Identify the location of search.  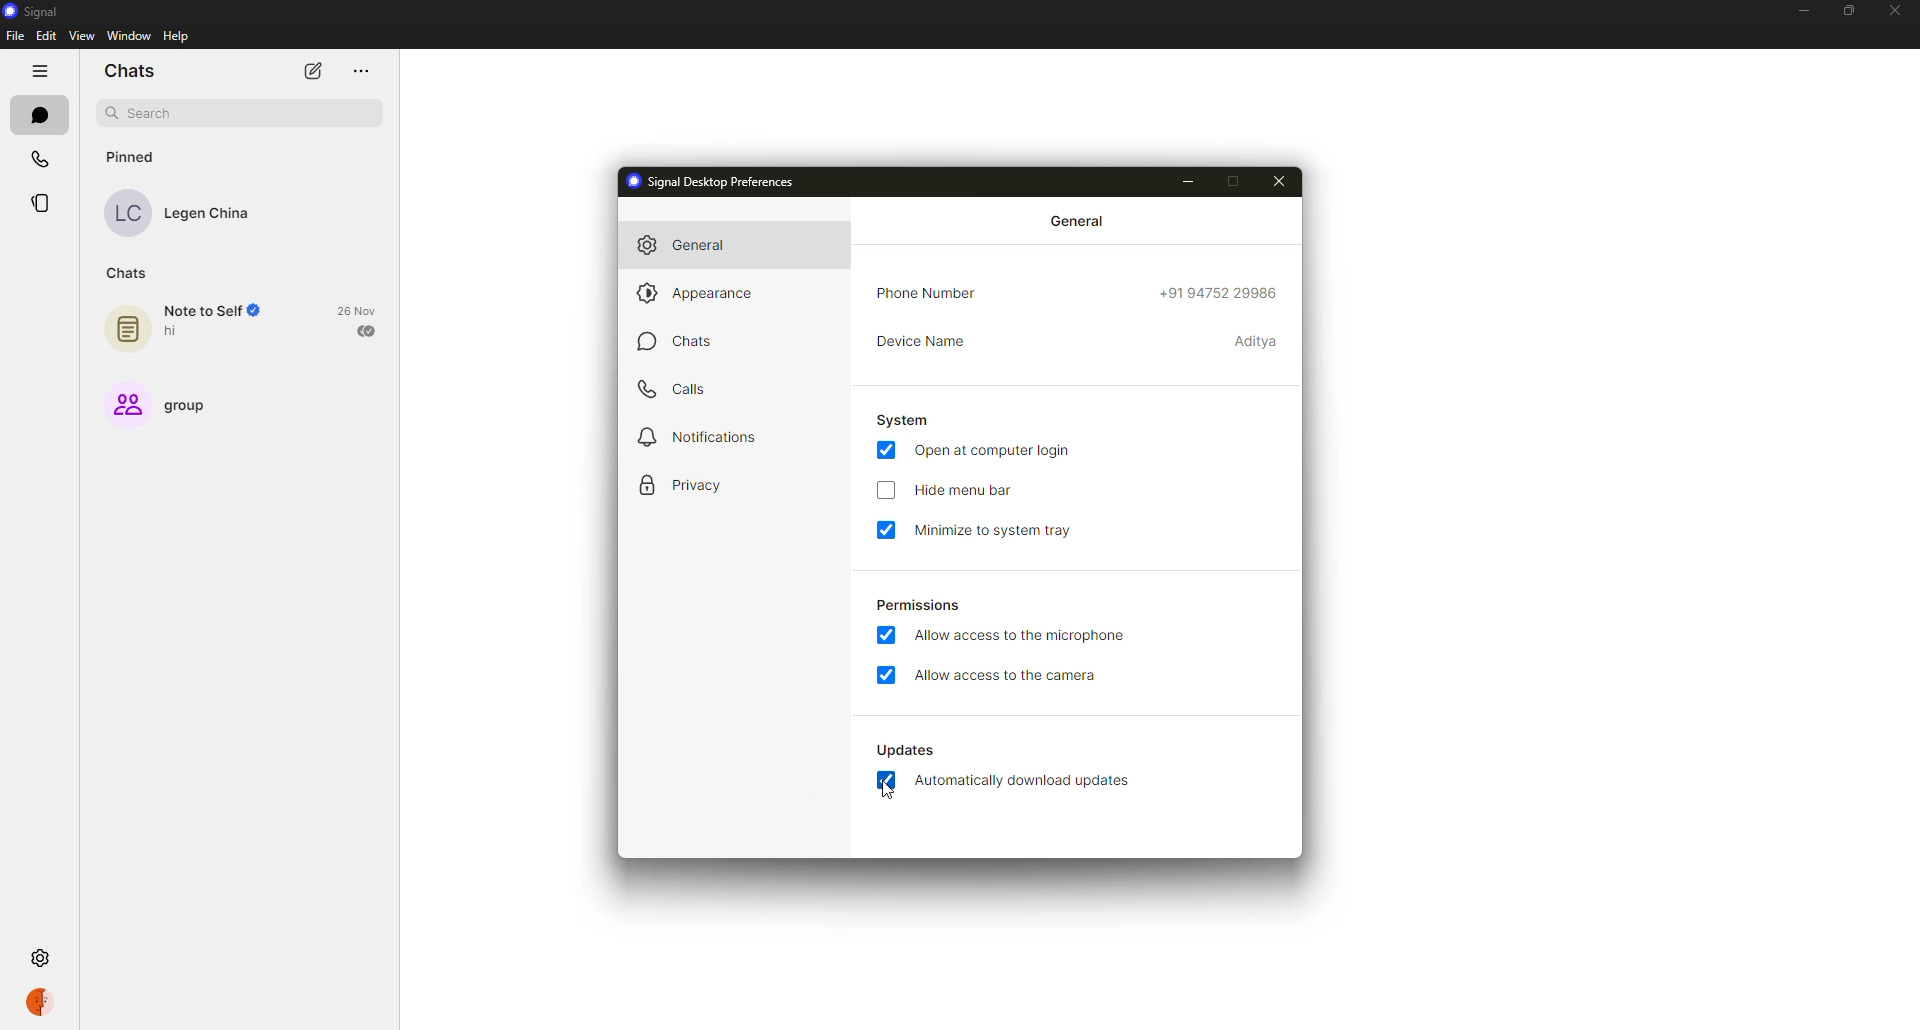
(244, 112).